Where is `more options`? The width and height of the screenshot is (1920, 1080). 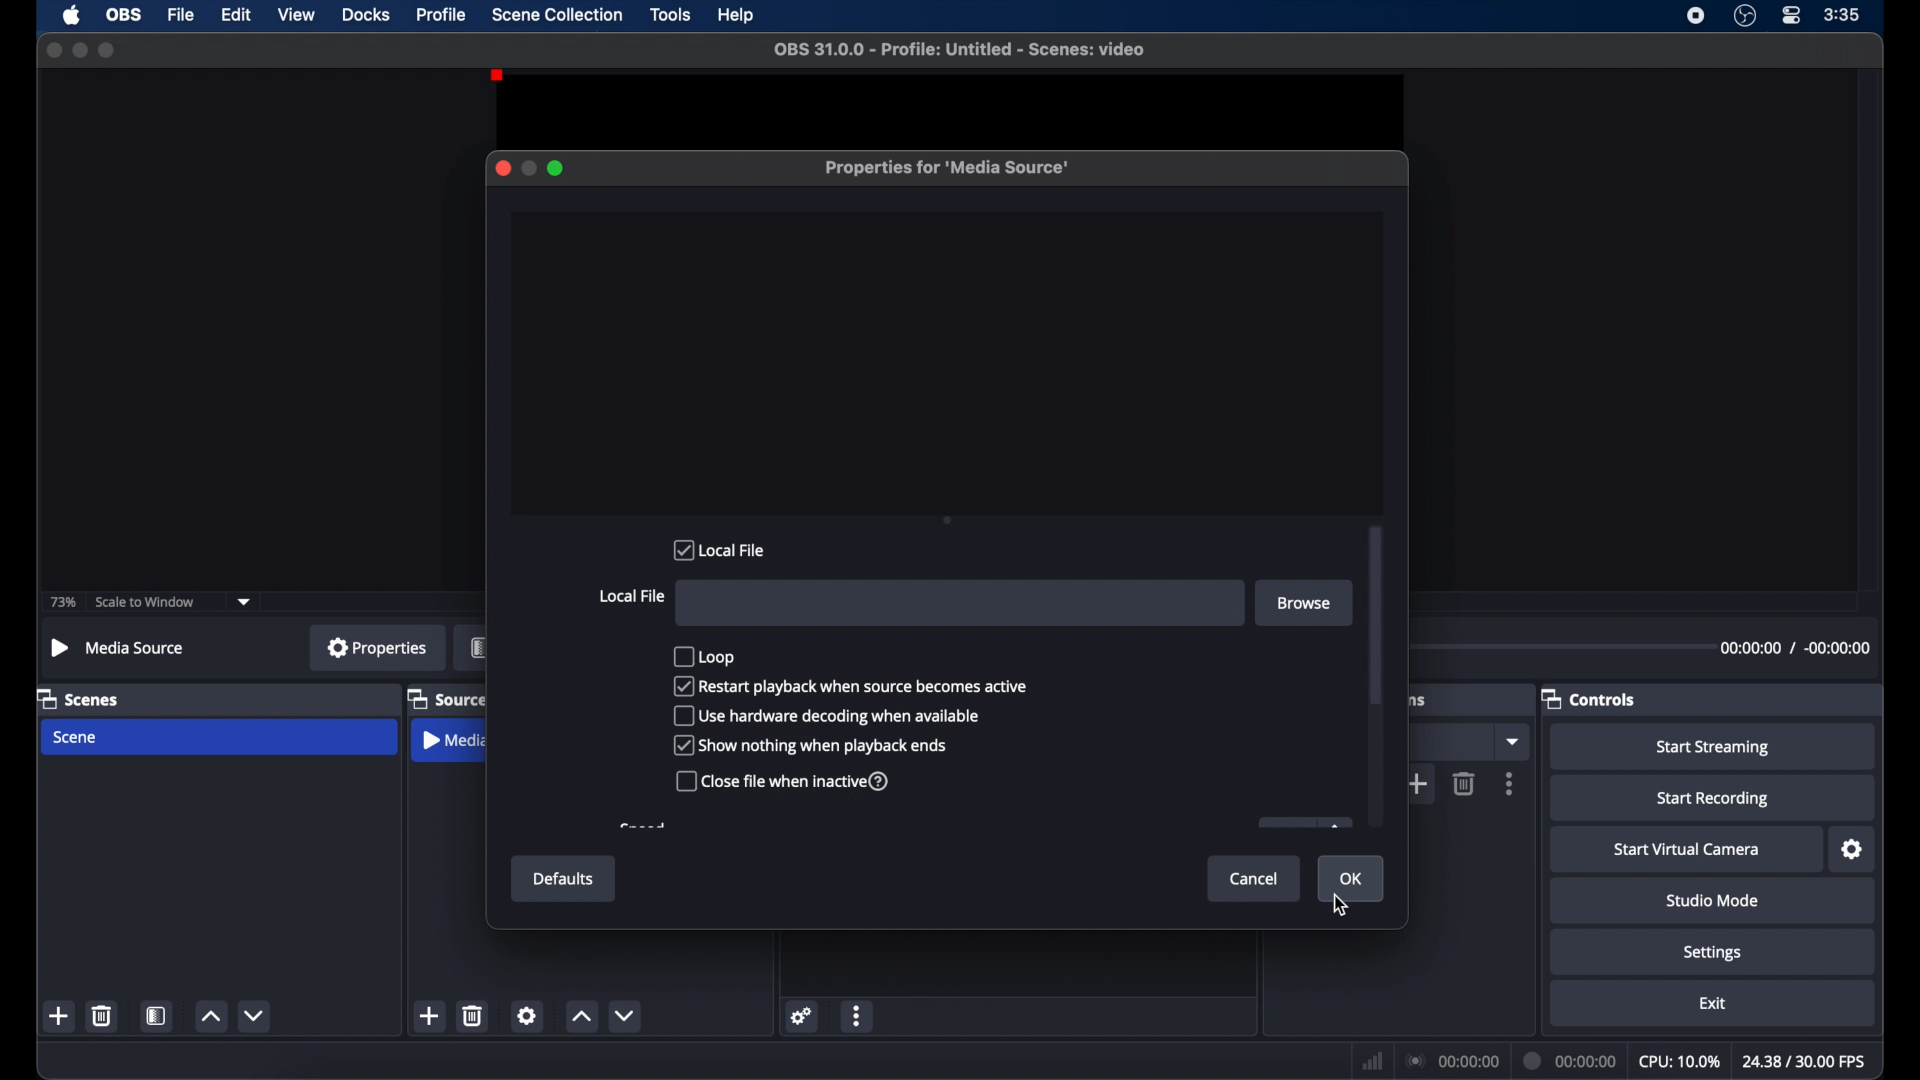
more options is located at coordinates (1510, 782).